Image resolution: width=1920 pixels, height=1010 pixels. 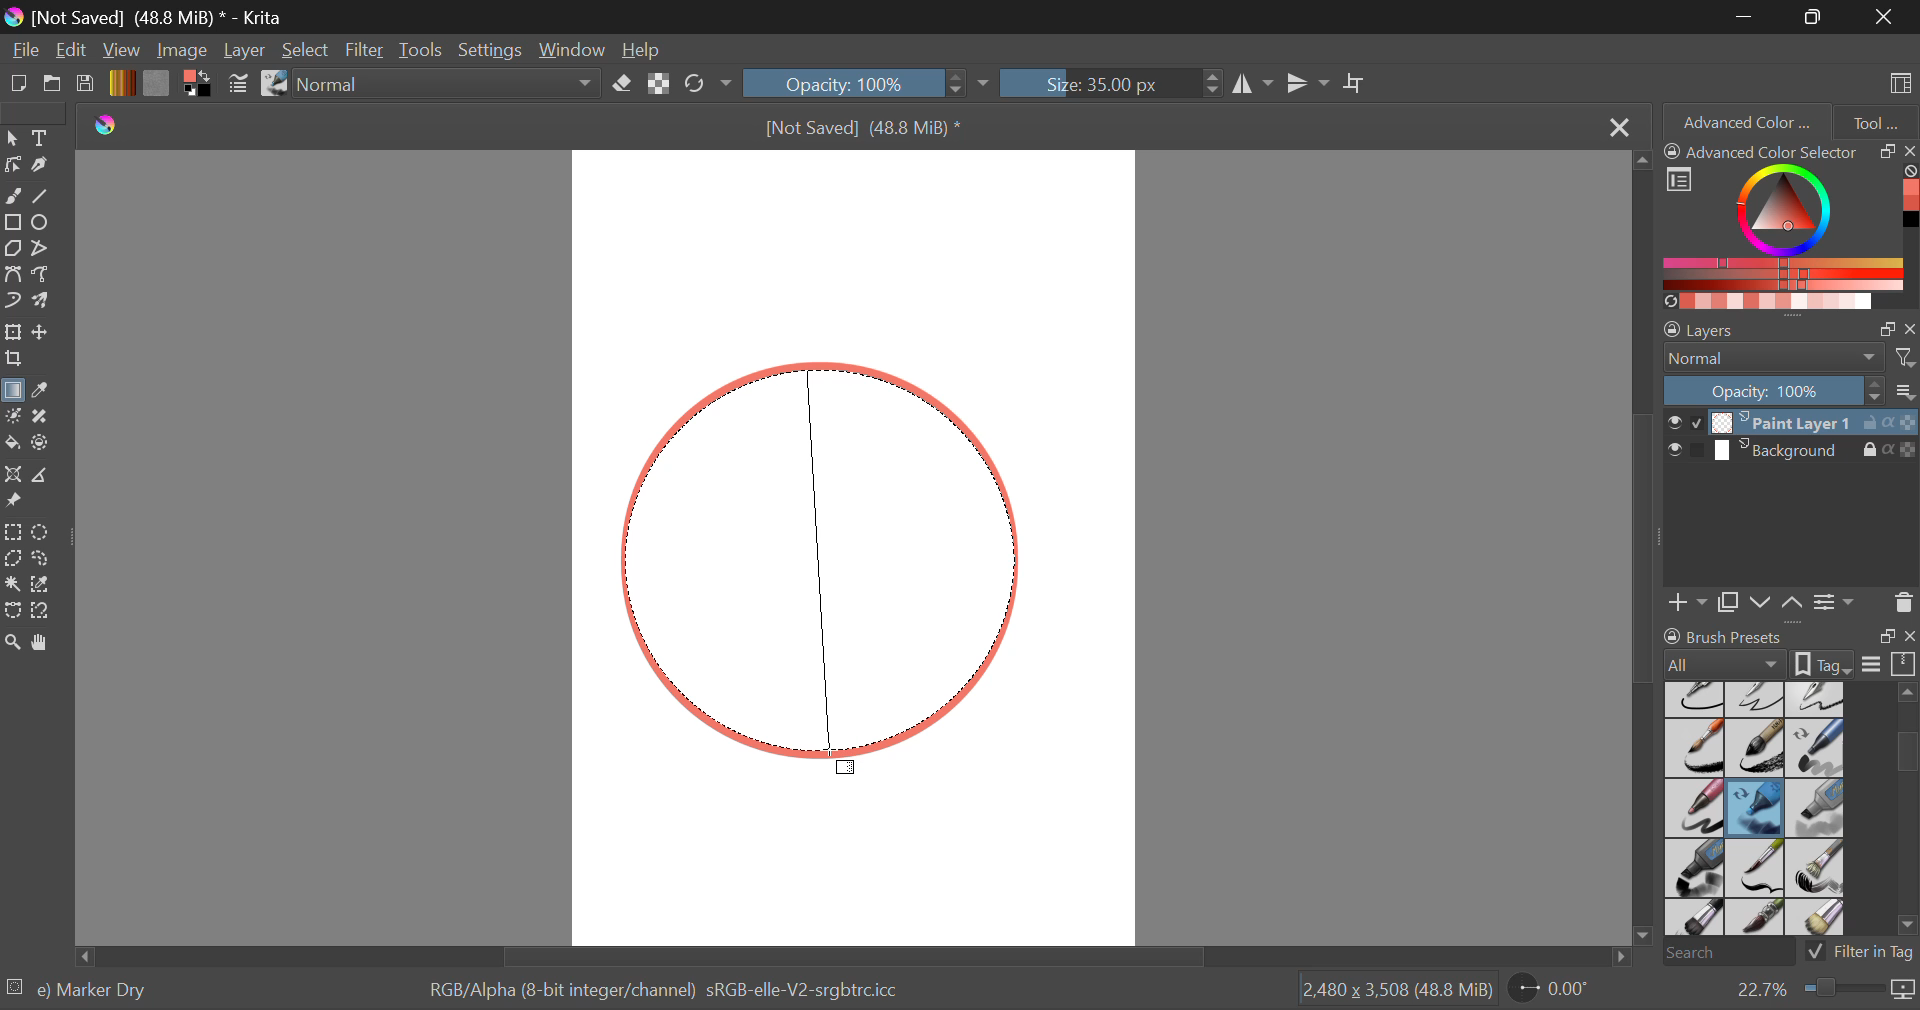 What do you see at coordinates (104, 126) in the screenshot?
I see `Krita Logo` at bounding box center [104, 126].